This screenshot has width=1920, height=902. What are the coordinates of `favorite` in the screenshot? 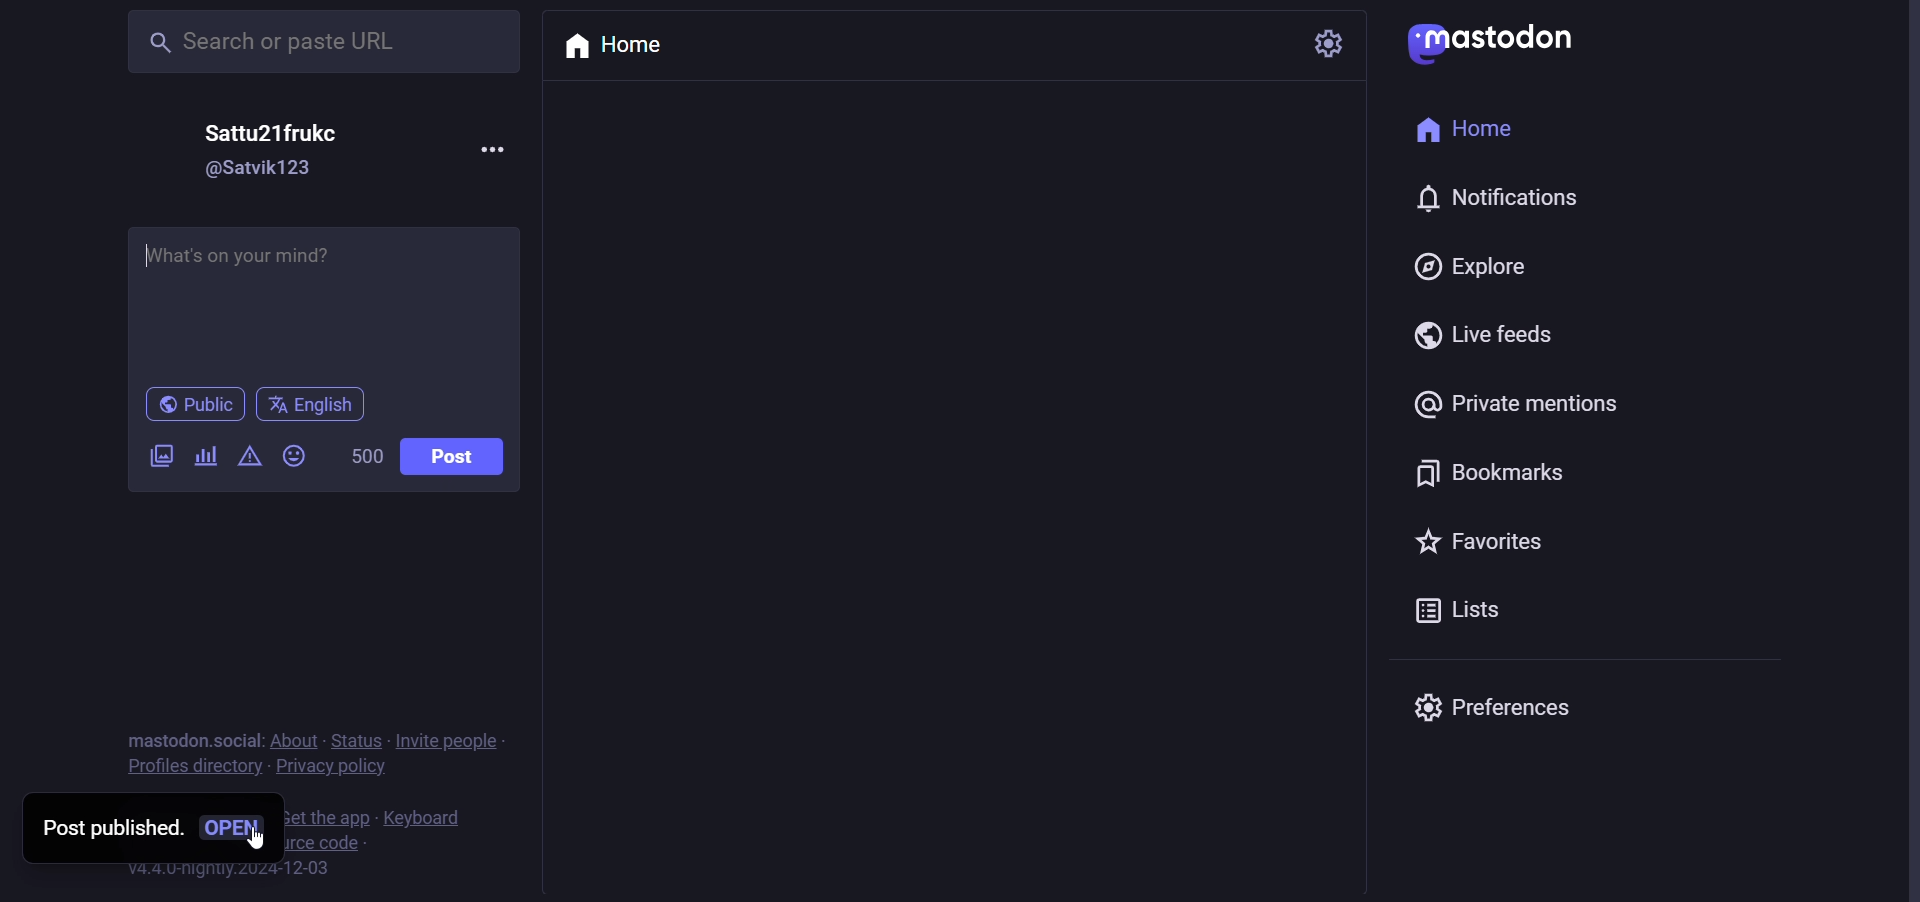 It's located at (1474, 542).